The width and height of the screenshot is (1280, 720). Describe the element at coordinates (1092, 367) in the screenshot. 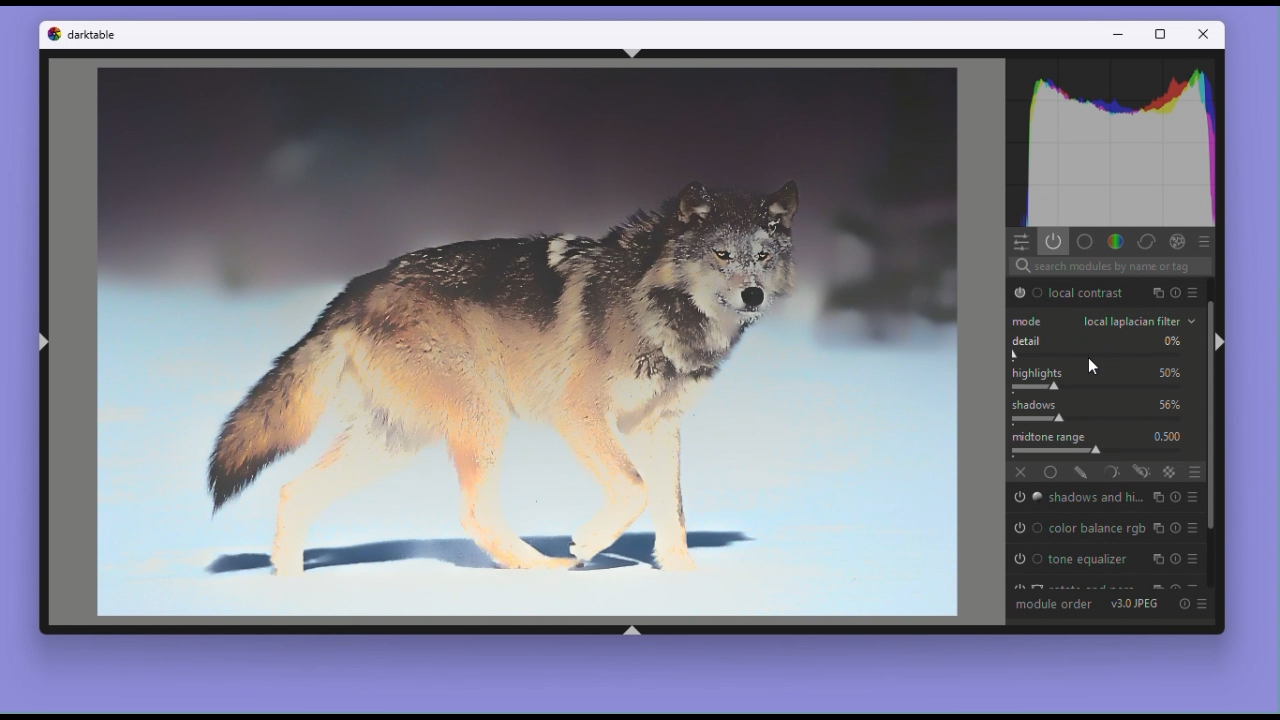

I see `cursor` at that location.